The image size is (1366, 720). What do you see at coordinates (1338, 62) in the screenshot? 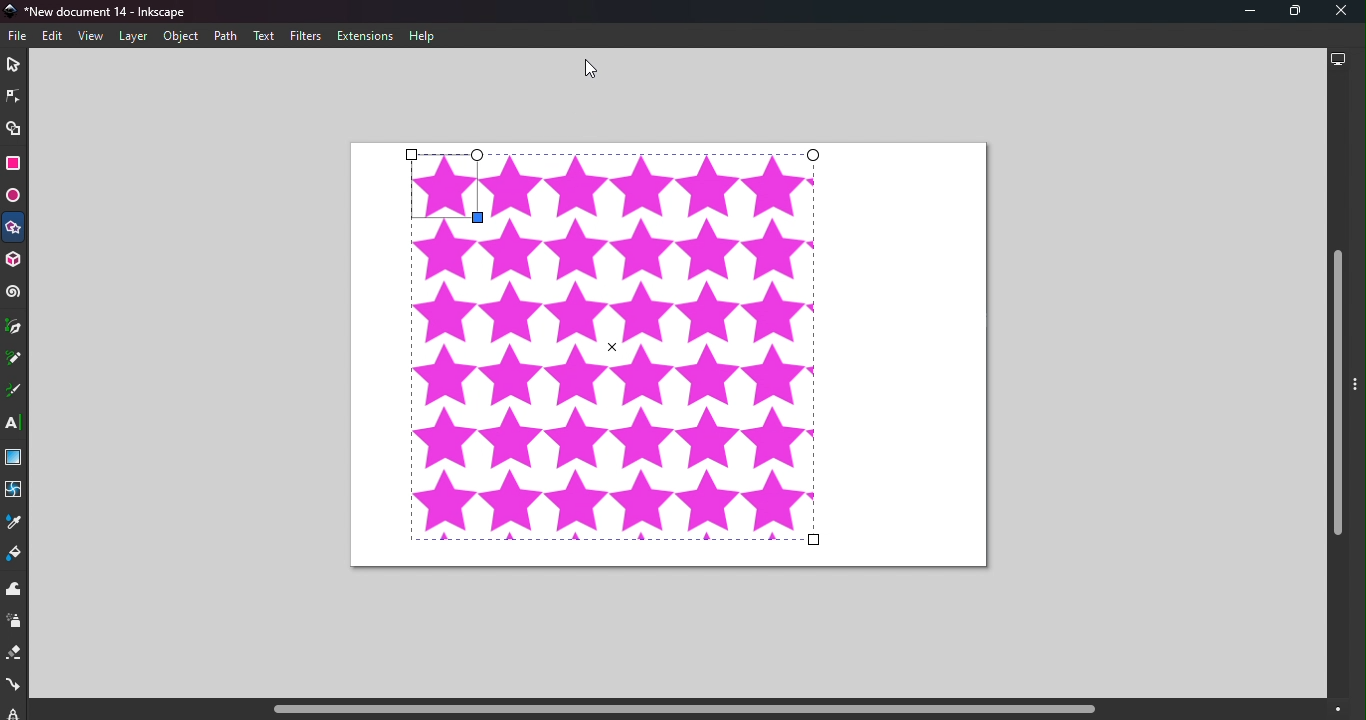
I see `Display options` at bounding box center [1338, 62].